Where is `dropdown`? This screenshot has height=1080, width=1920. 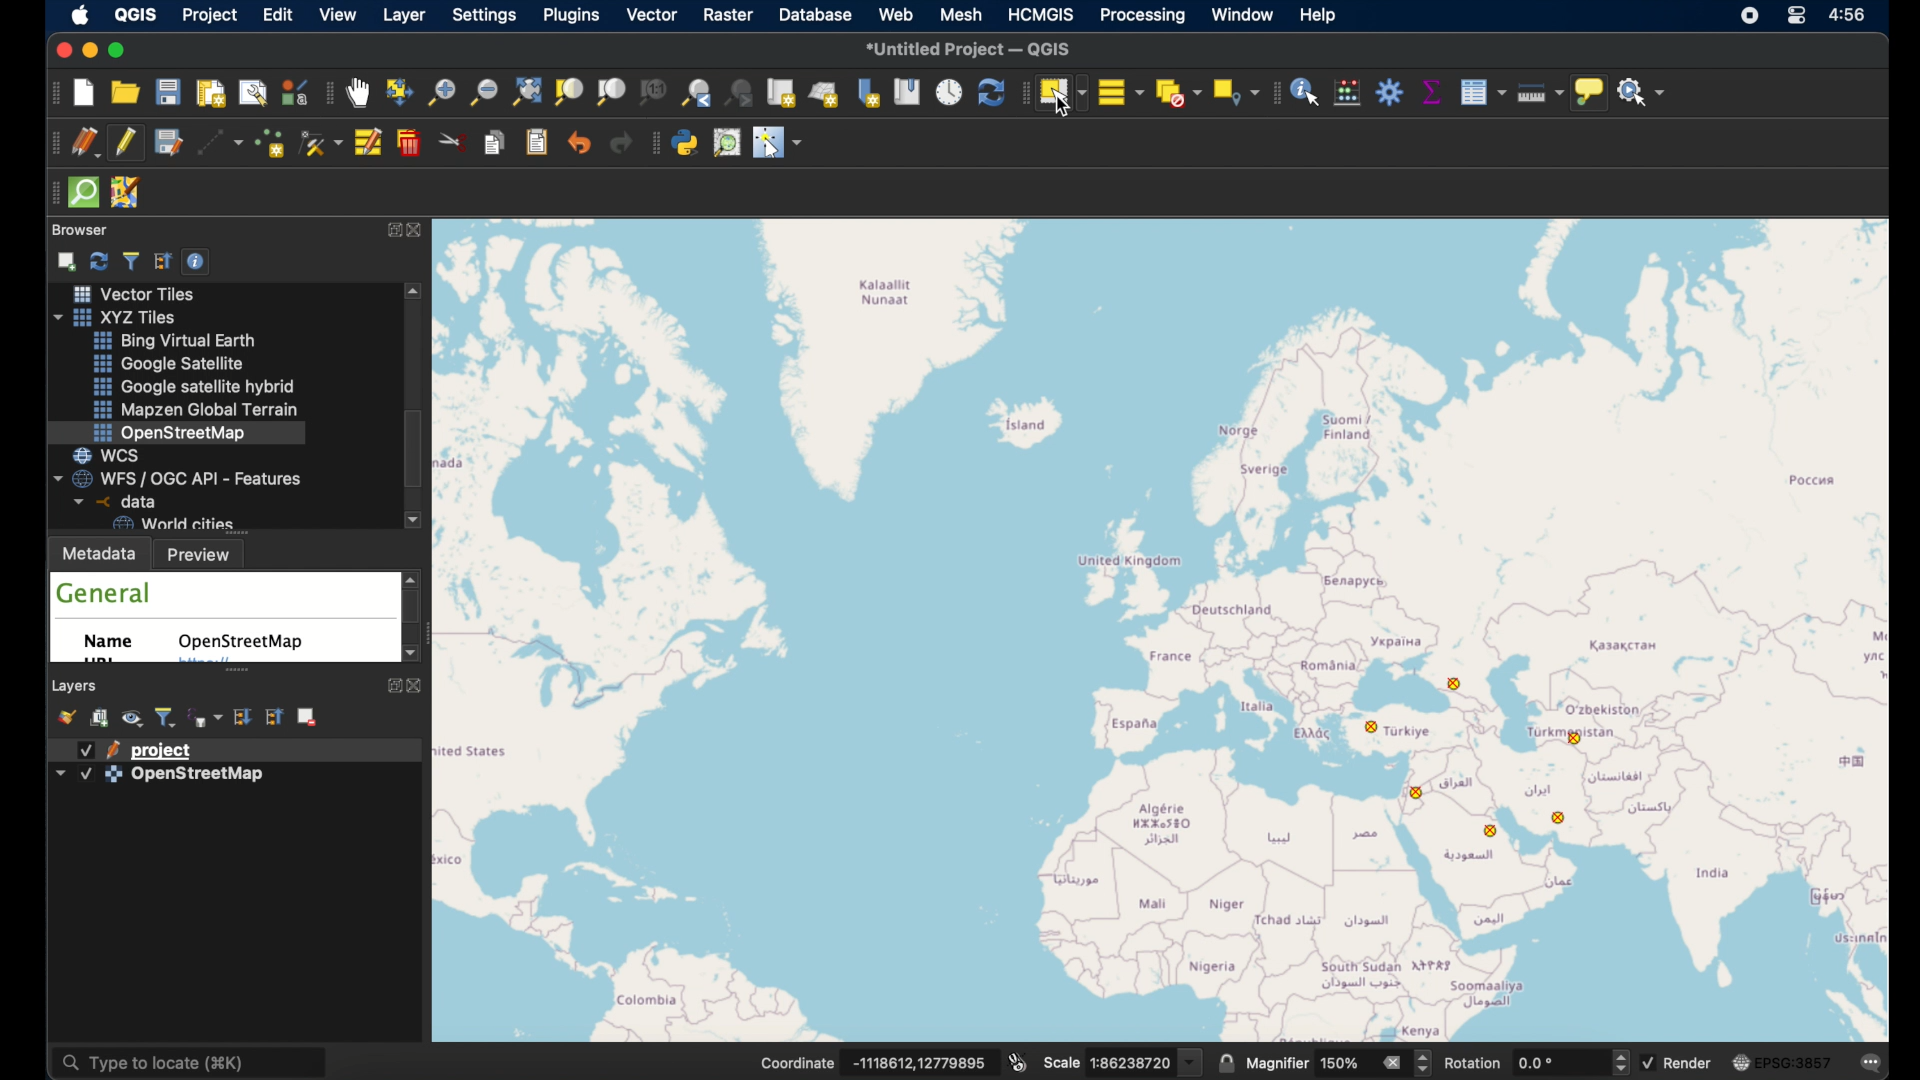
dropdown is located at coordinates (1191, 1062).